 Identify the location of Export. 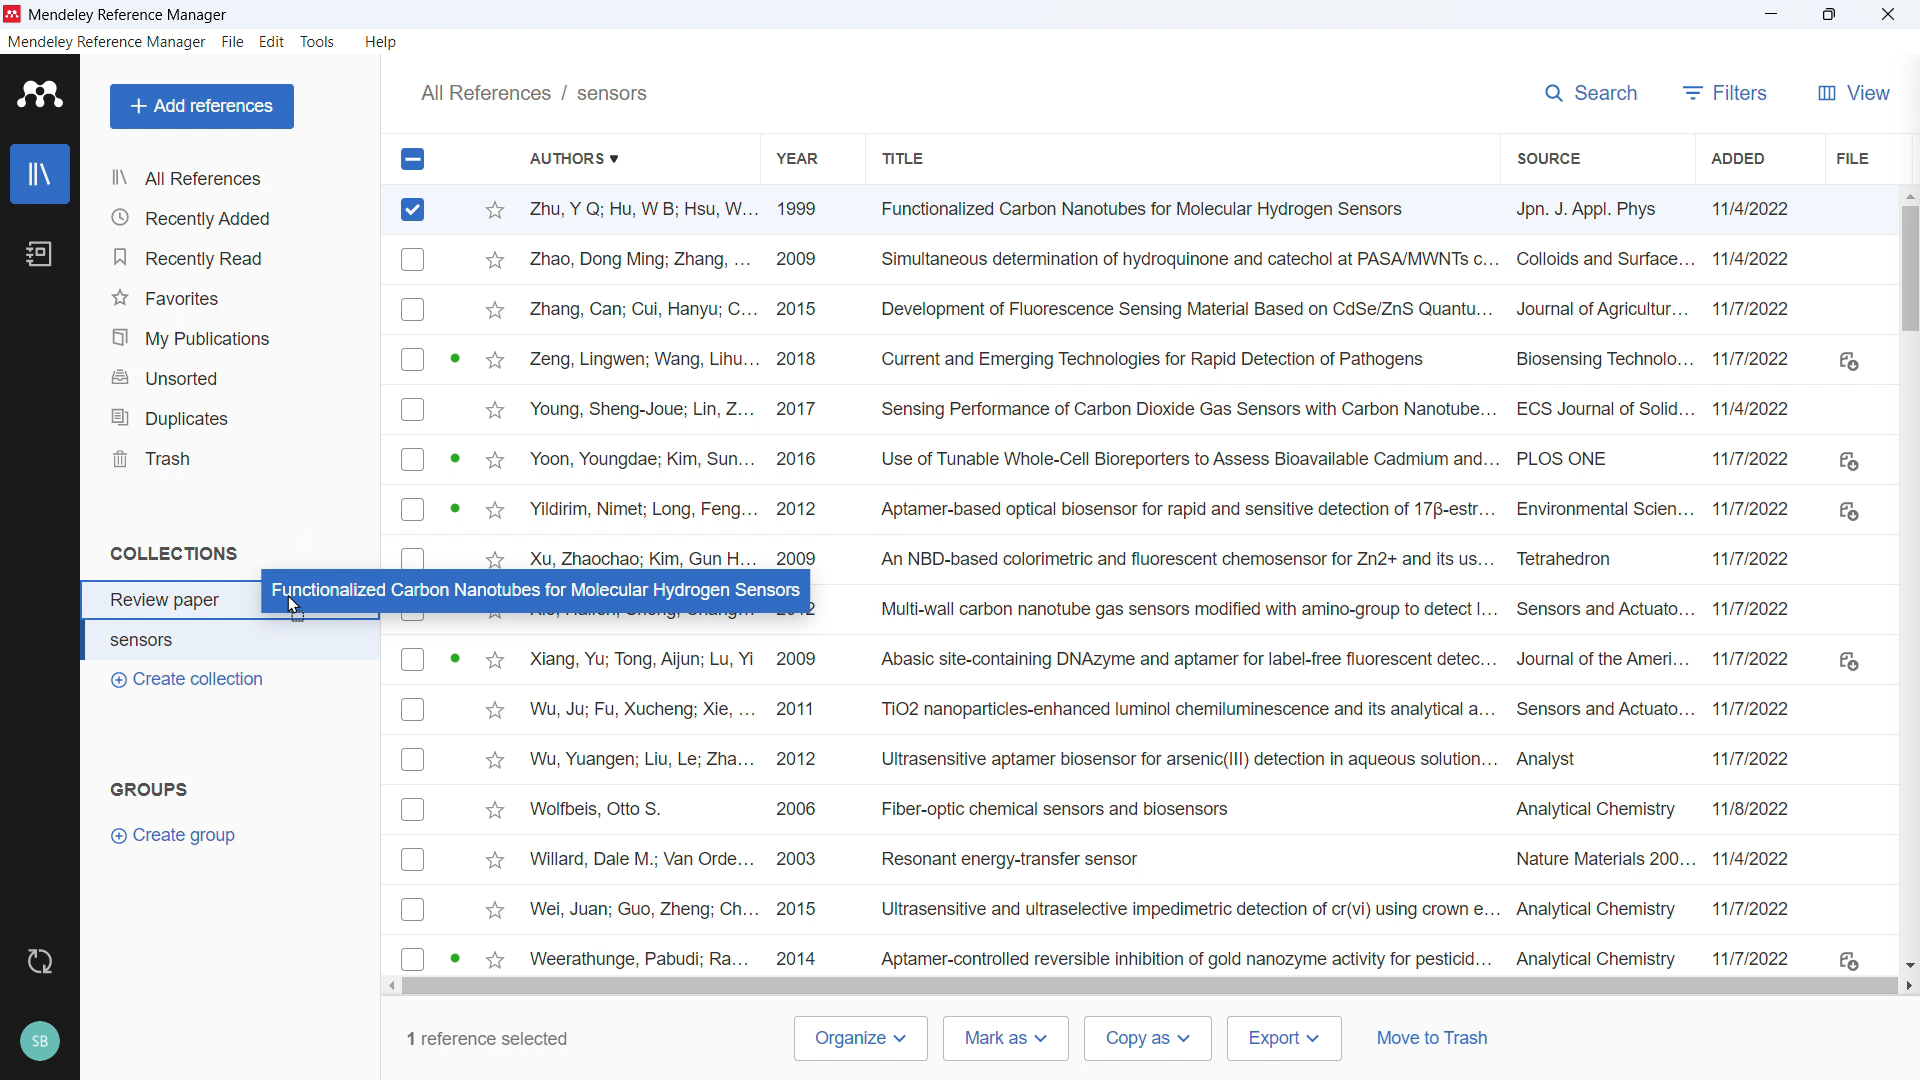
(1283, 1038).